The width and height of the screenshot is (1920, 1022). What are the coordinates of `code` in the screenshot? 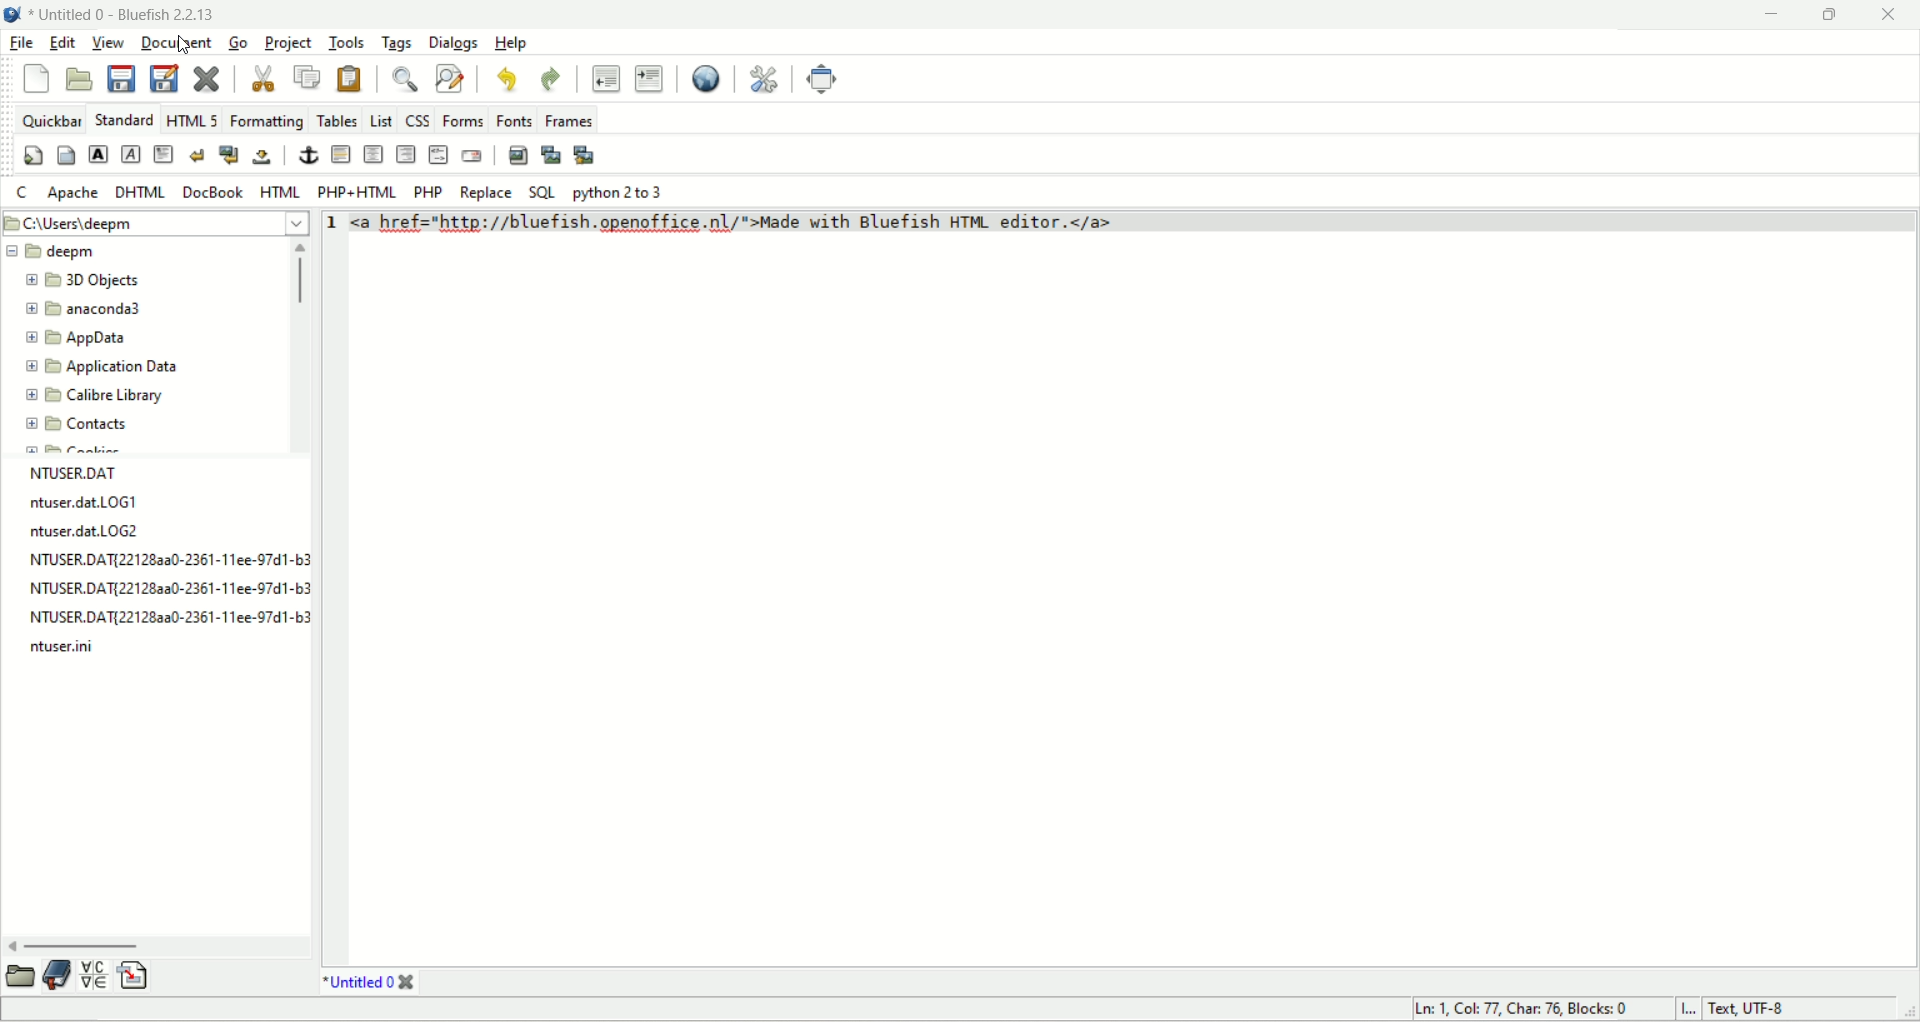 It's located at (760, 219).